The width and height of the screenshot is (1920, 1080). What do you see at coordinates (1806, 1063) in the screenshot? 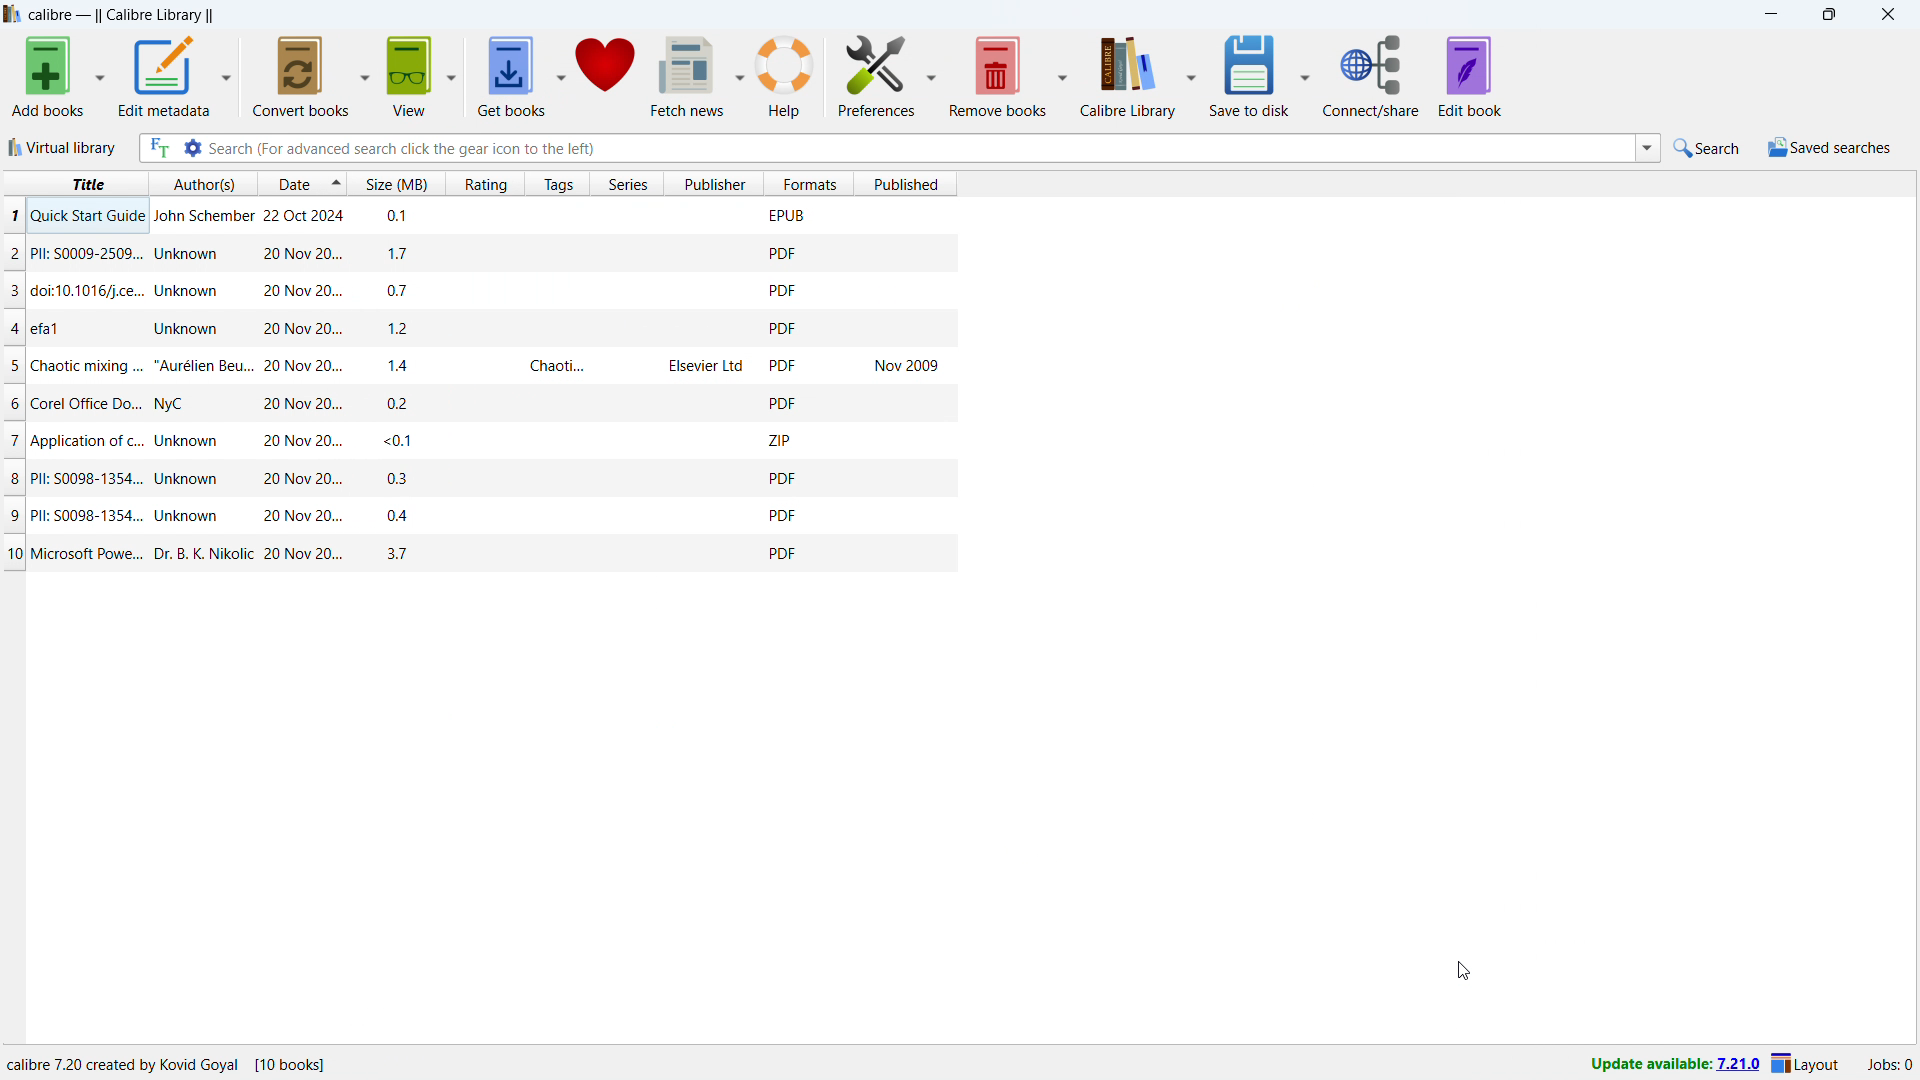
I see `layout` at bounding box center [1806, 1063].